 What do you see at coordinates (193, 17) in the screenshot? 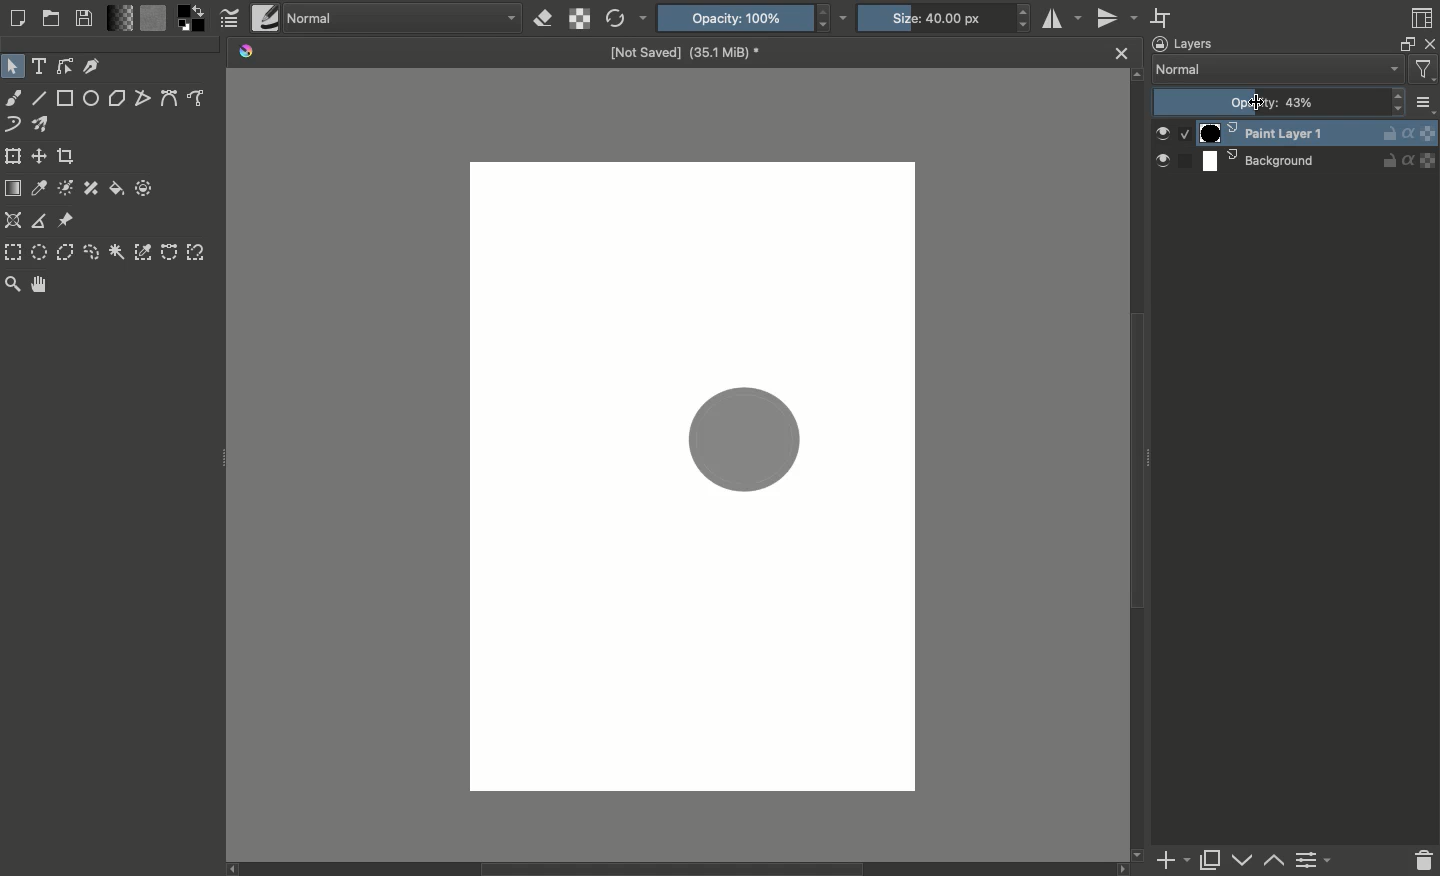
I see `Foreground color` at bounding box center [193, 17].